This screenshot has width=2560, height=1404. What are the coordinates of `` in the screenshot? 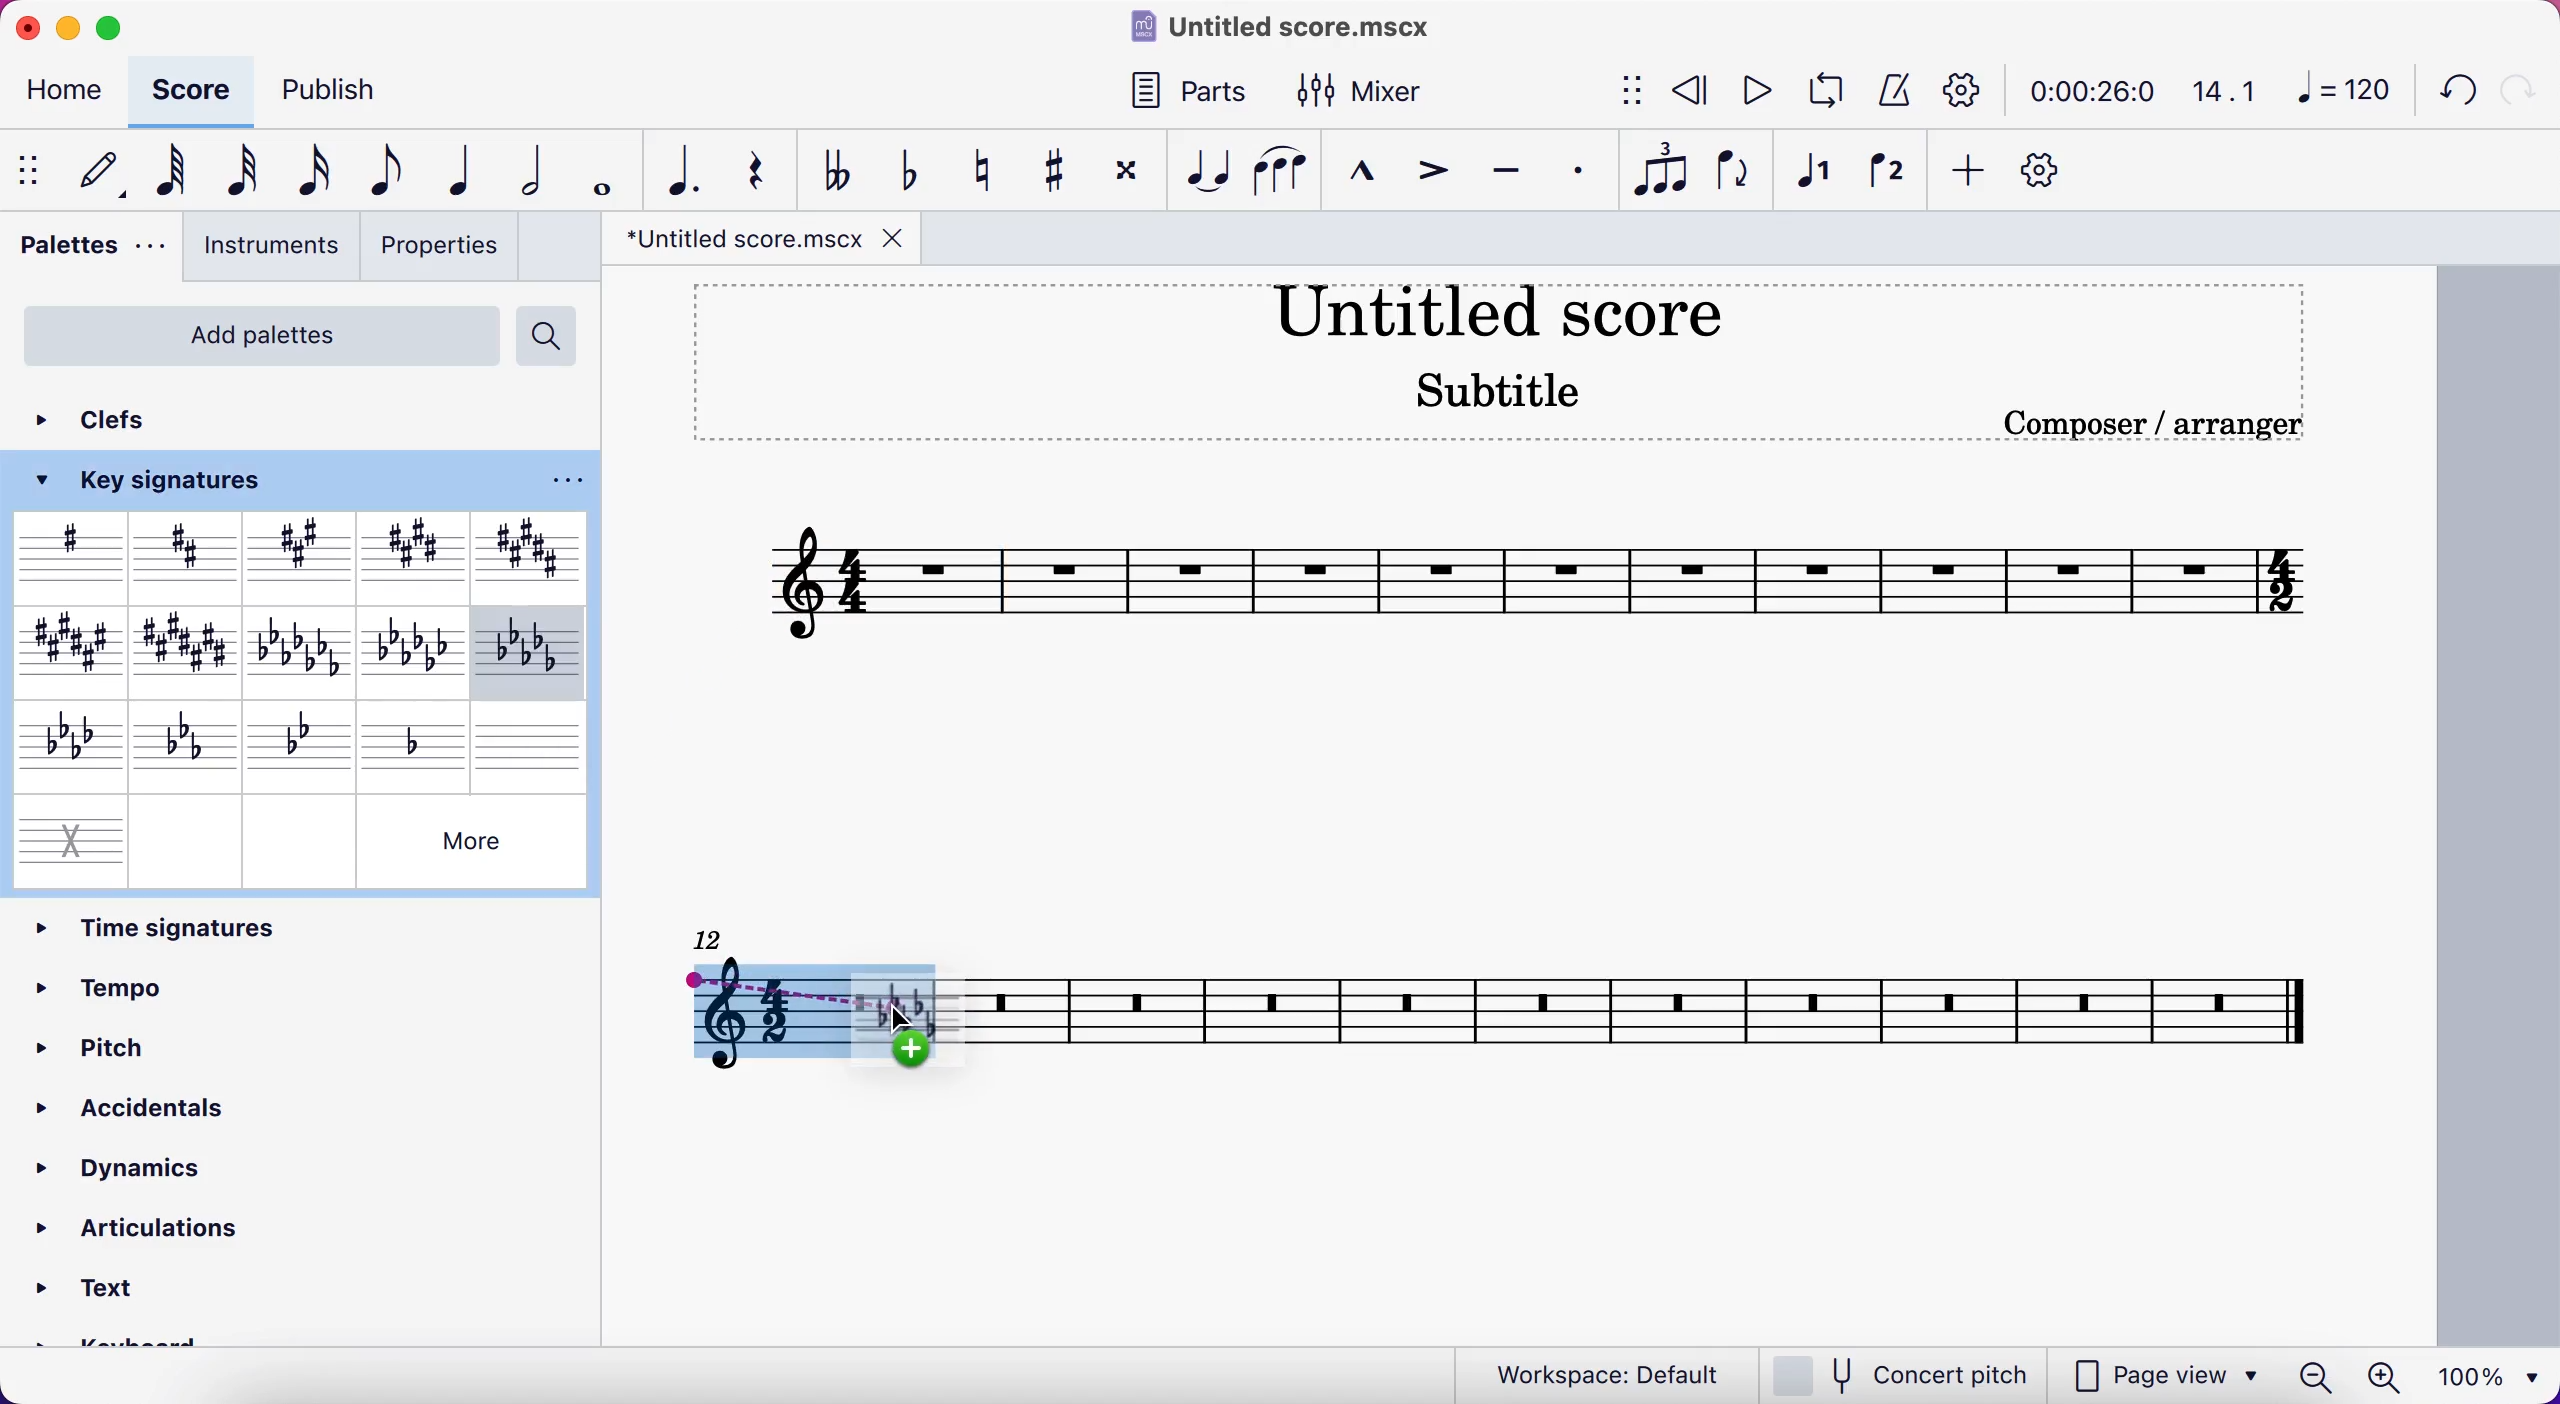 It's located at (473, 840).